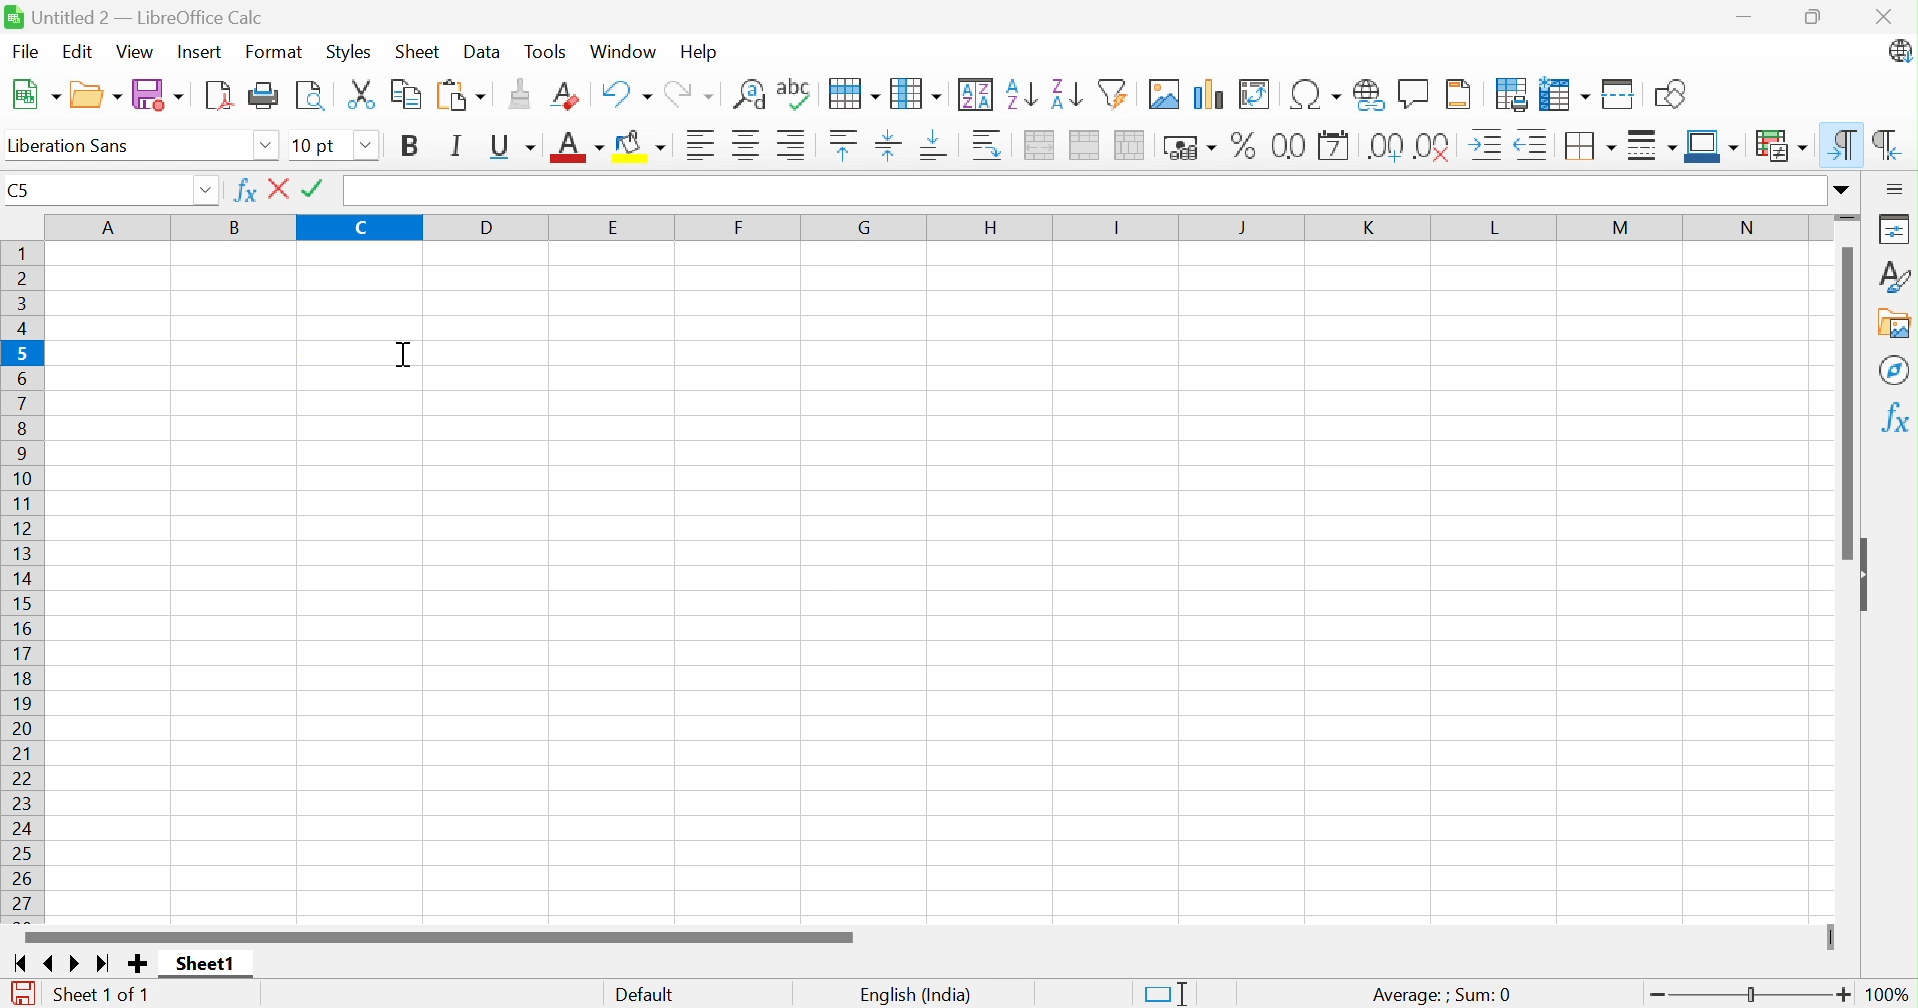 This screenshot has width=1918, height=1008. I want to click on Align right, so click(793, 144).